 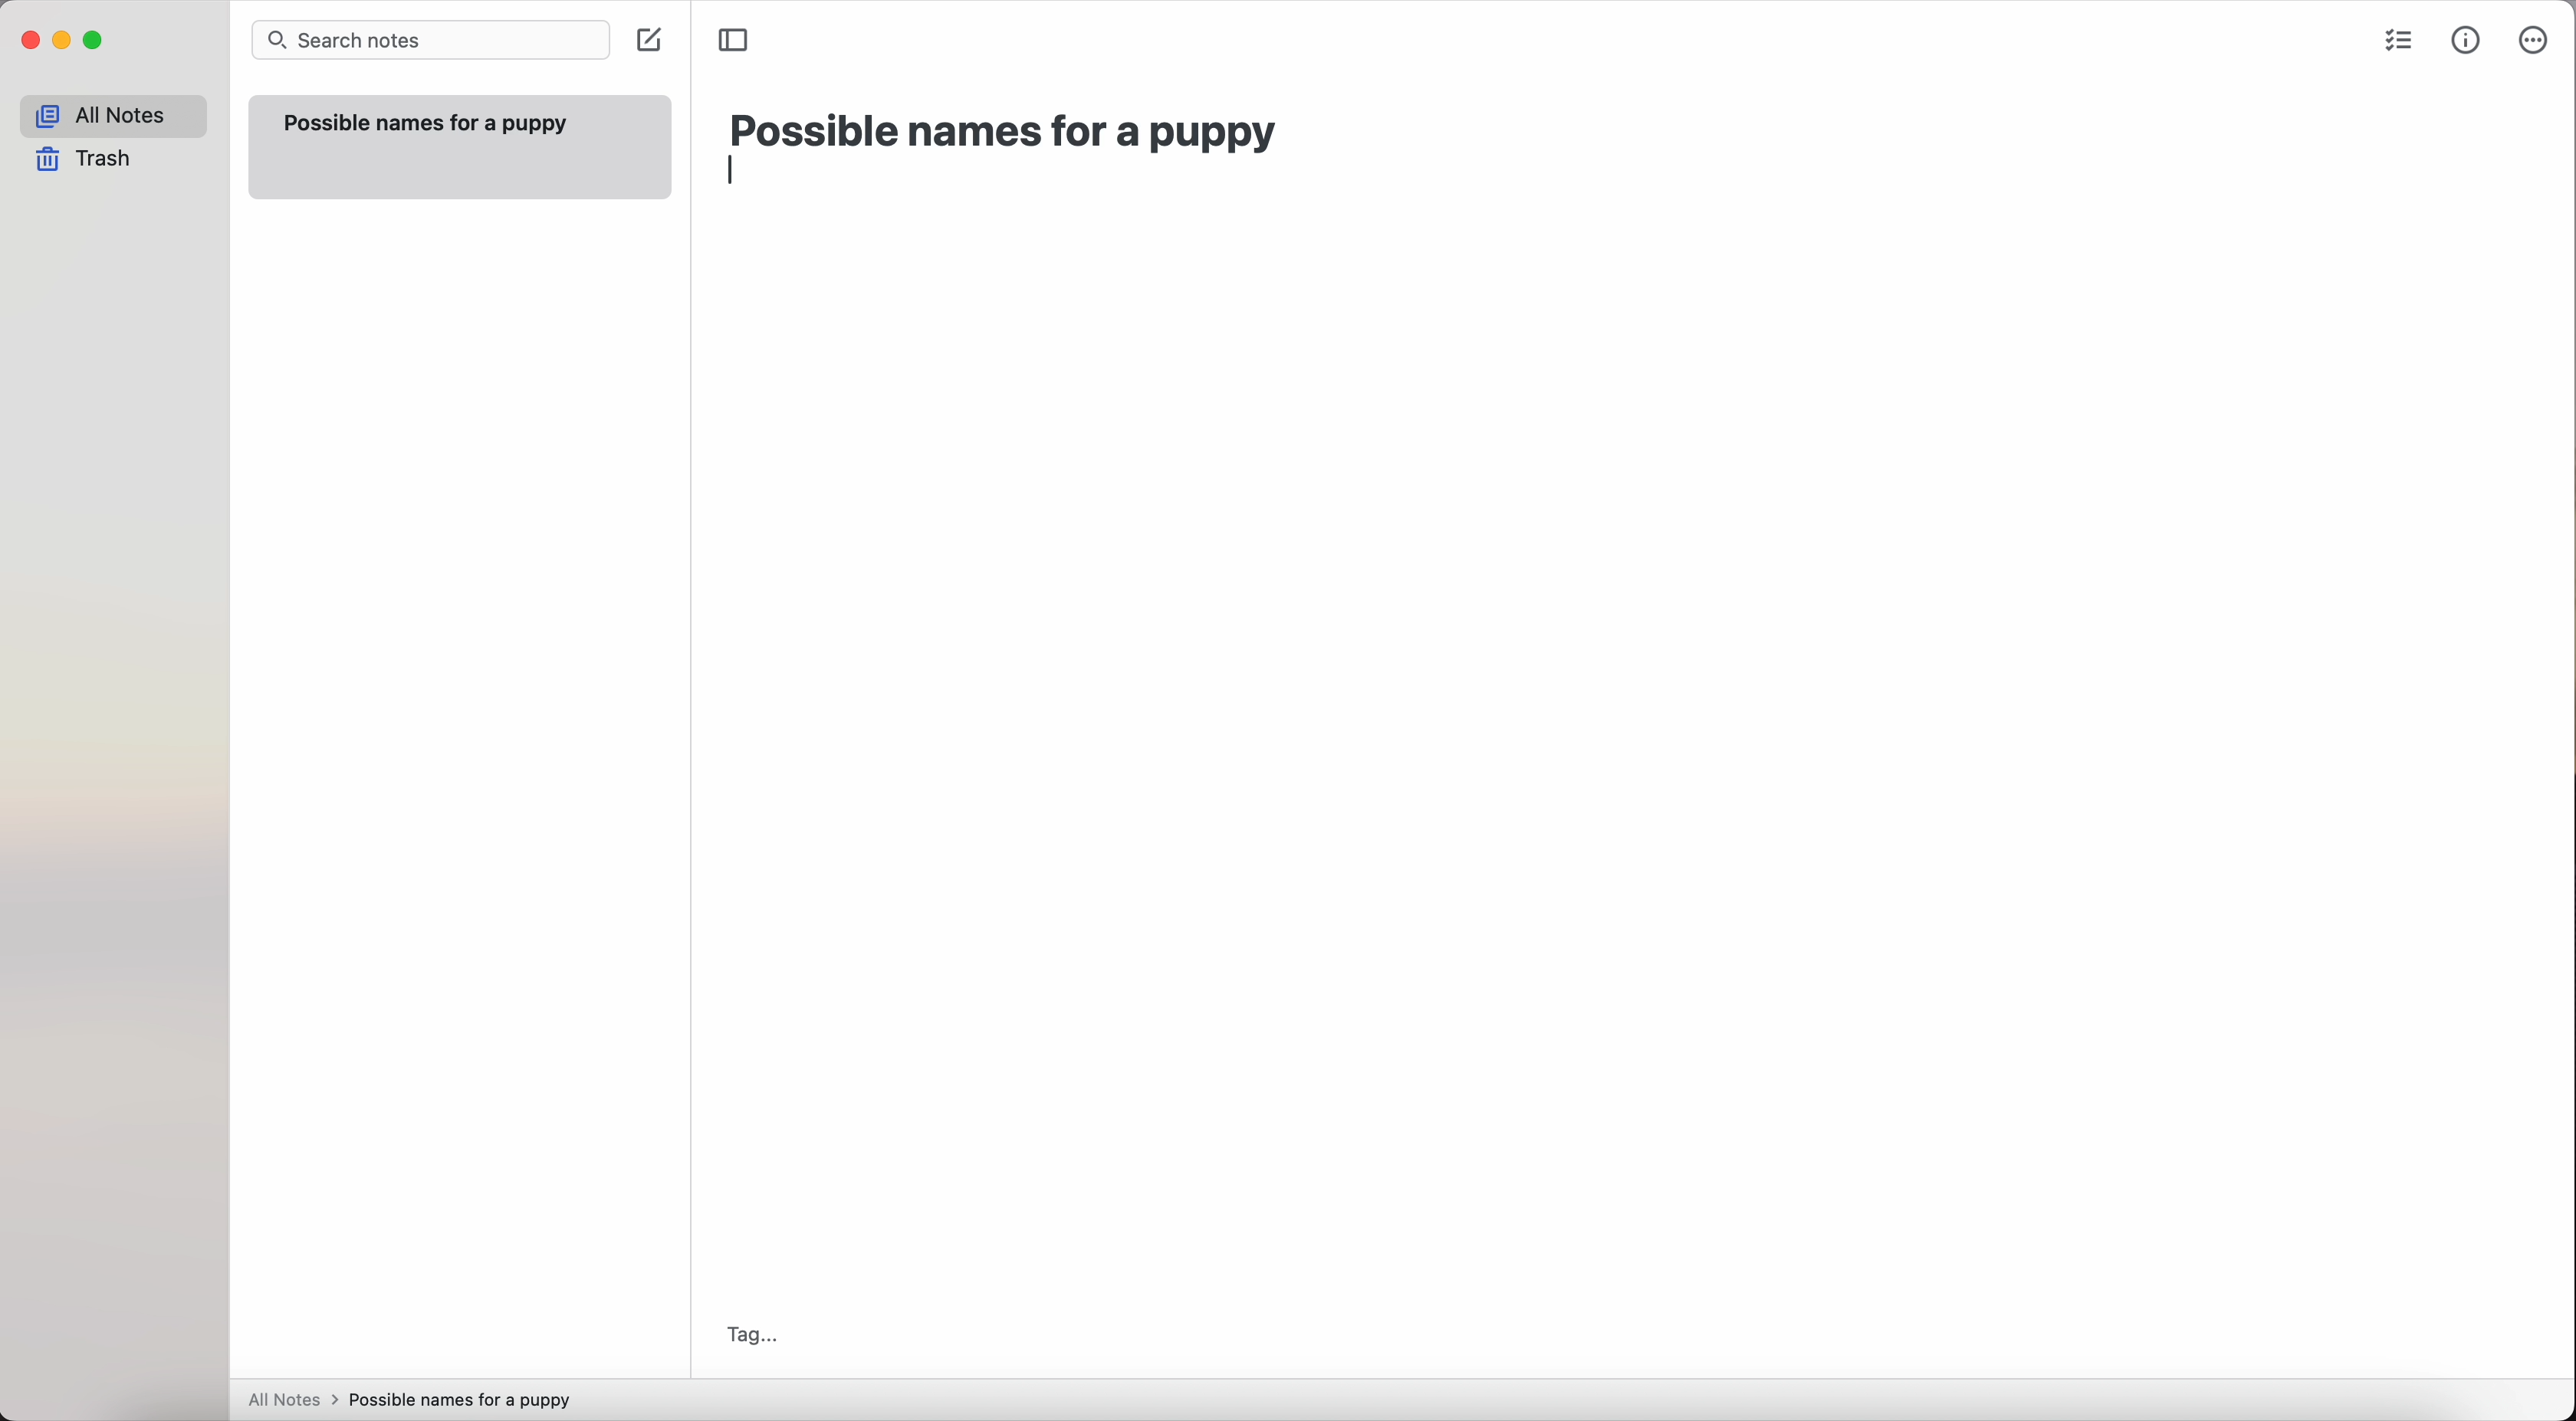 What do you see at coordinates (417, 1398) in the screenshot?
I see `all notes > possible names for a puppy` at bounding box center [417, 1398].